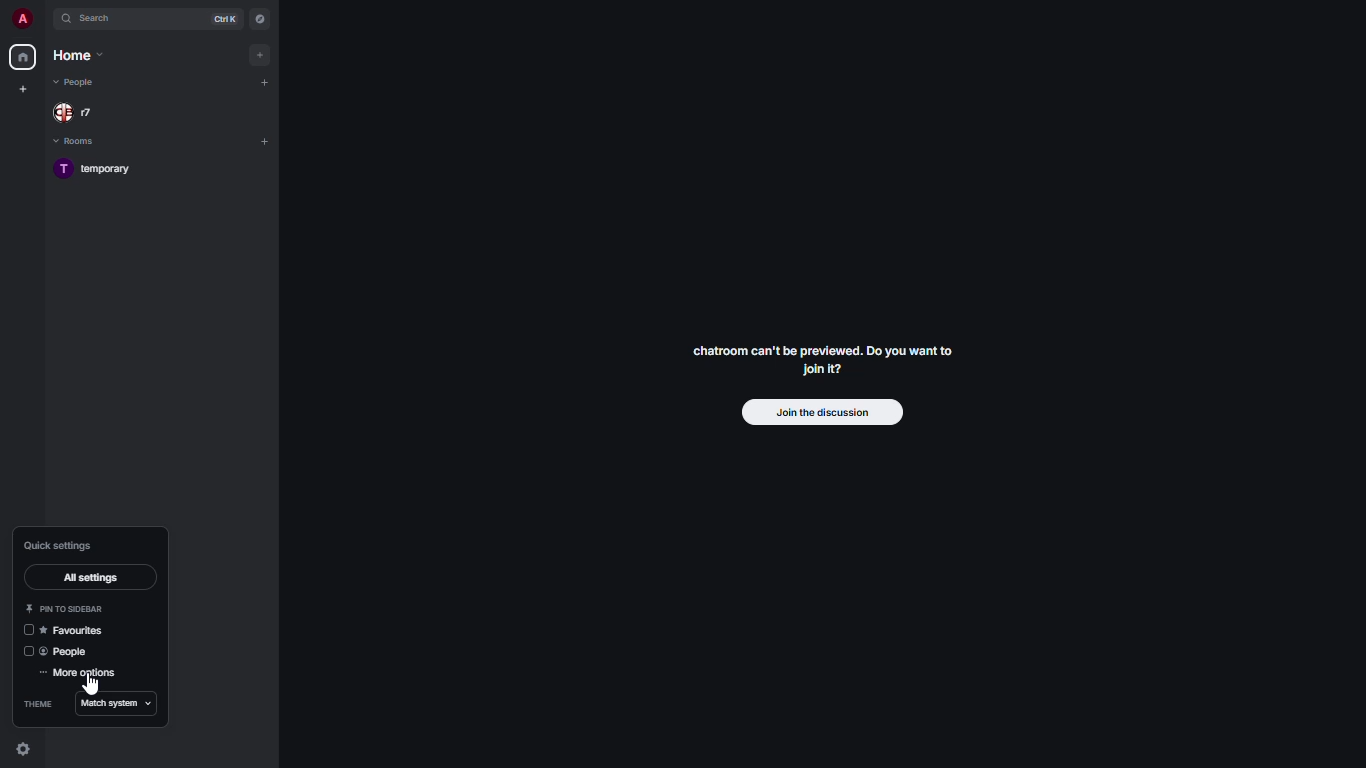 The height and width of the screenshot is (768, 1366). What do you see at coordinates (78, 82) in the screenshot?
I see `people` at bounding box center [78, 82].